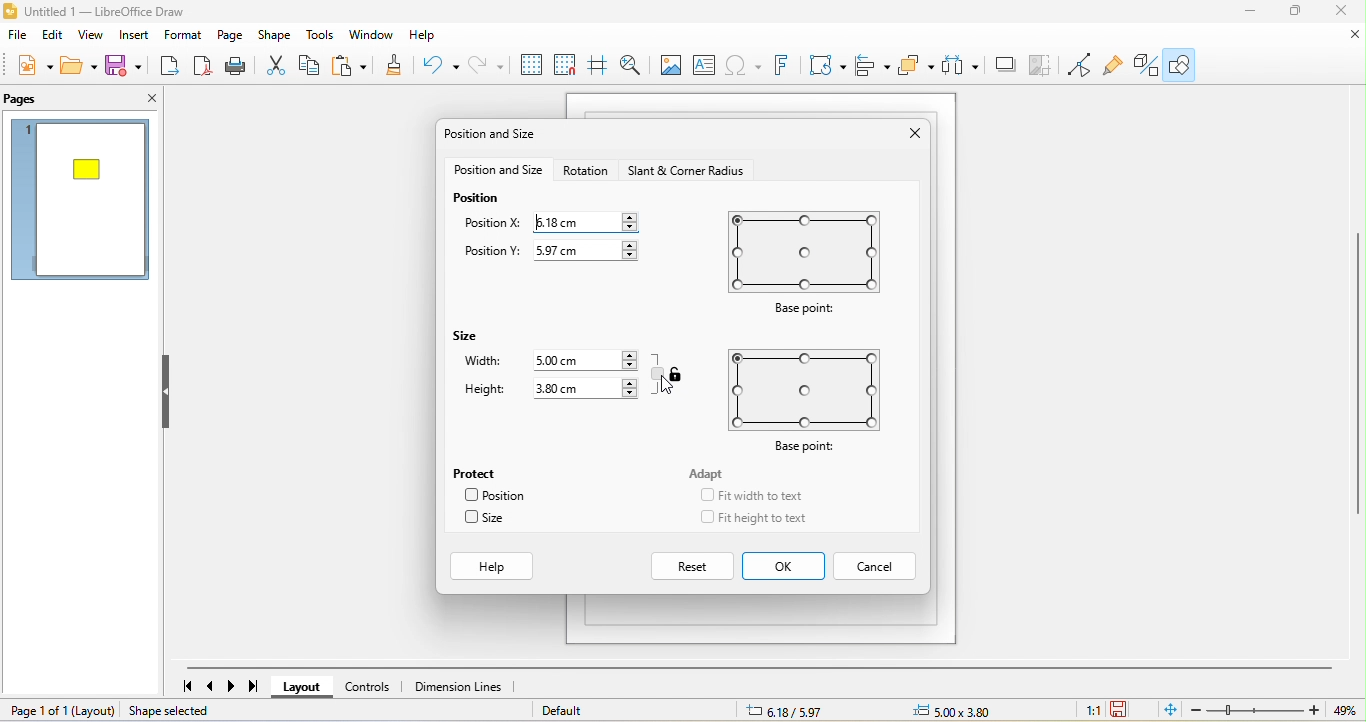 This screenshot has width=1366, height=722. What do you see at coordinates (490, 225) in the screenshot?
I see `position x` at bounding box center [490, 225].